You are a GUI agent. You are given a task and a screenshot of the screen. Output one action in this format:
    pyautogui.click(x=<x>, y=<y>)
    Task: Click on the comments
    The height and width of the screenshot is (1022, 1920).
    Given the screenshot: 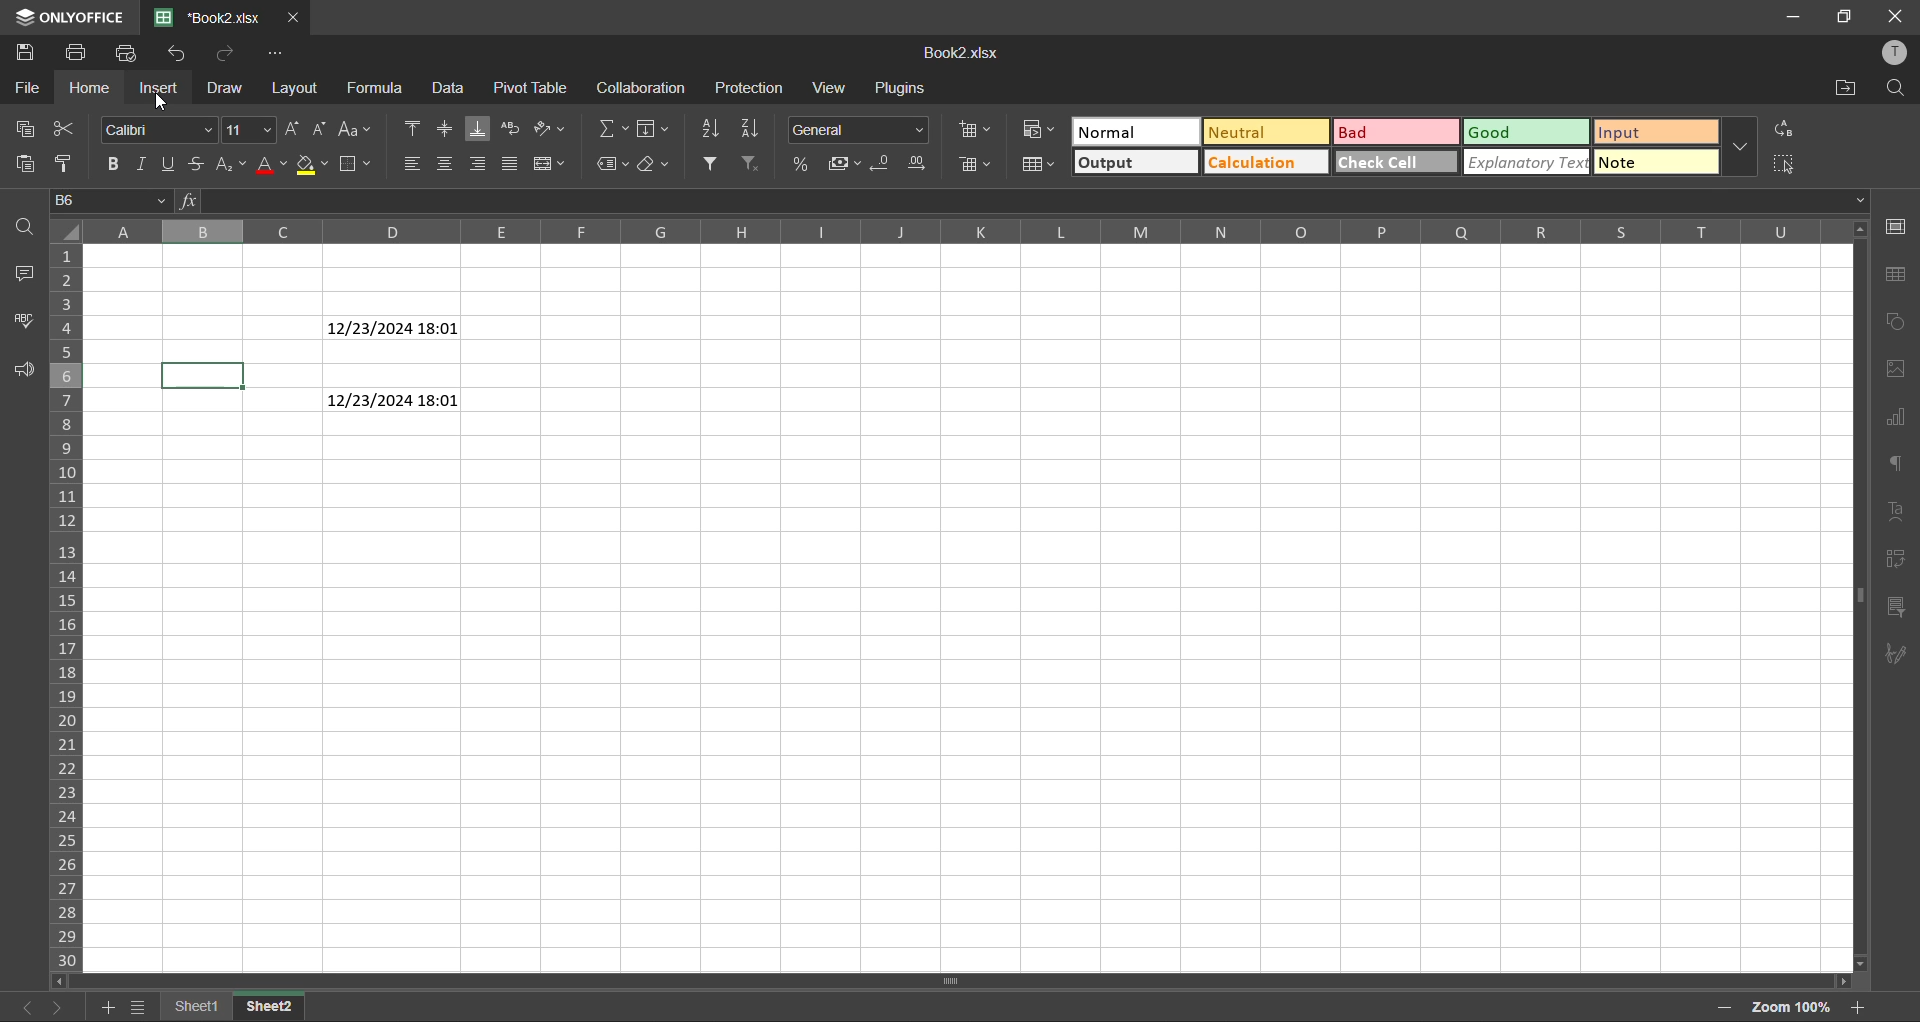 What is the action you would take?
    pyautogui.click(x=32, y=275)
    